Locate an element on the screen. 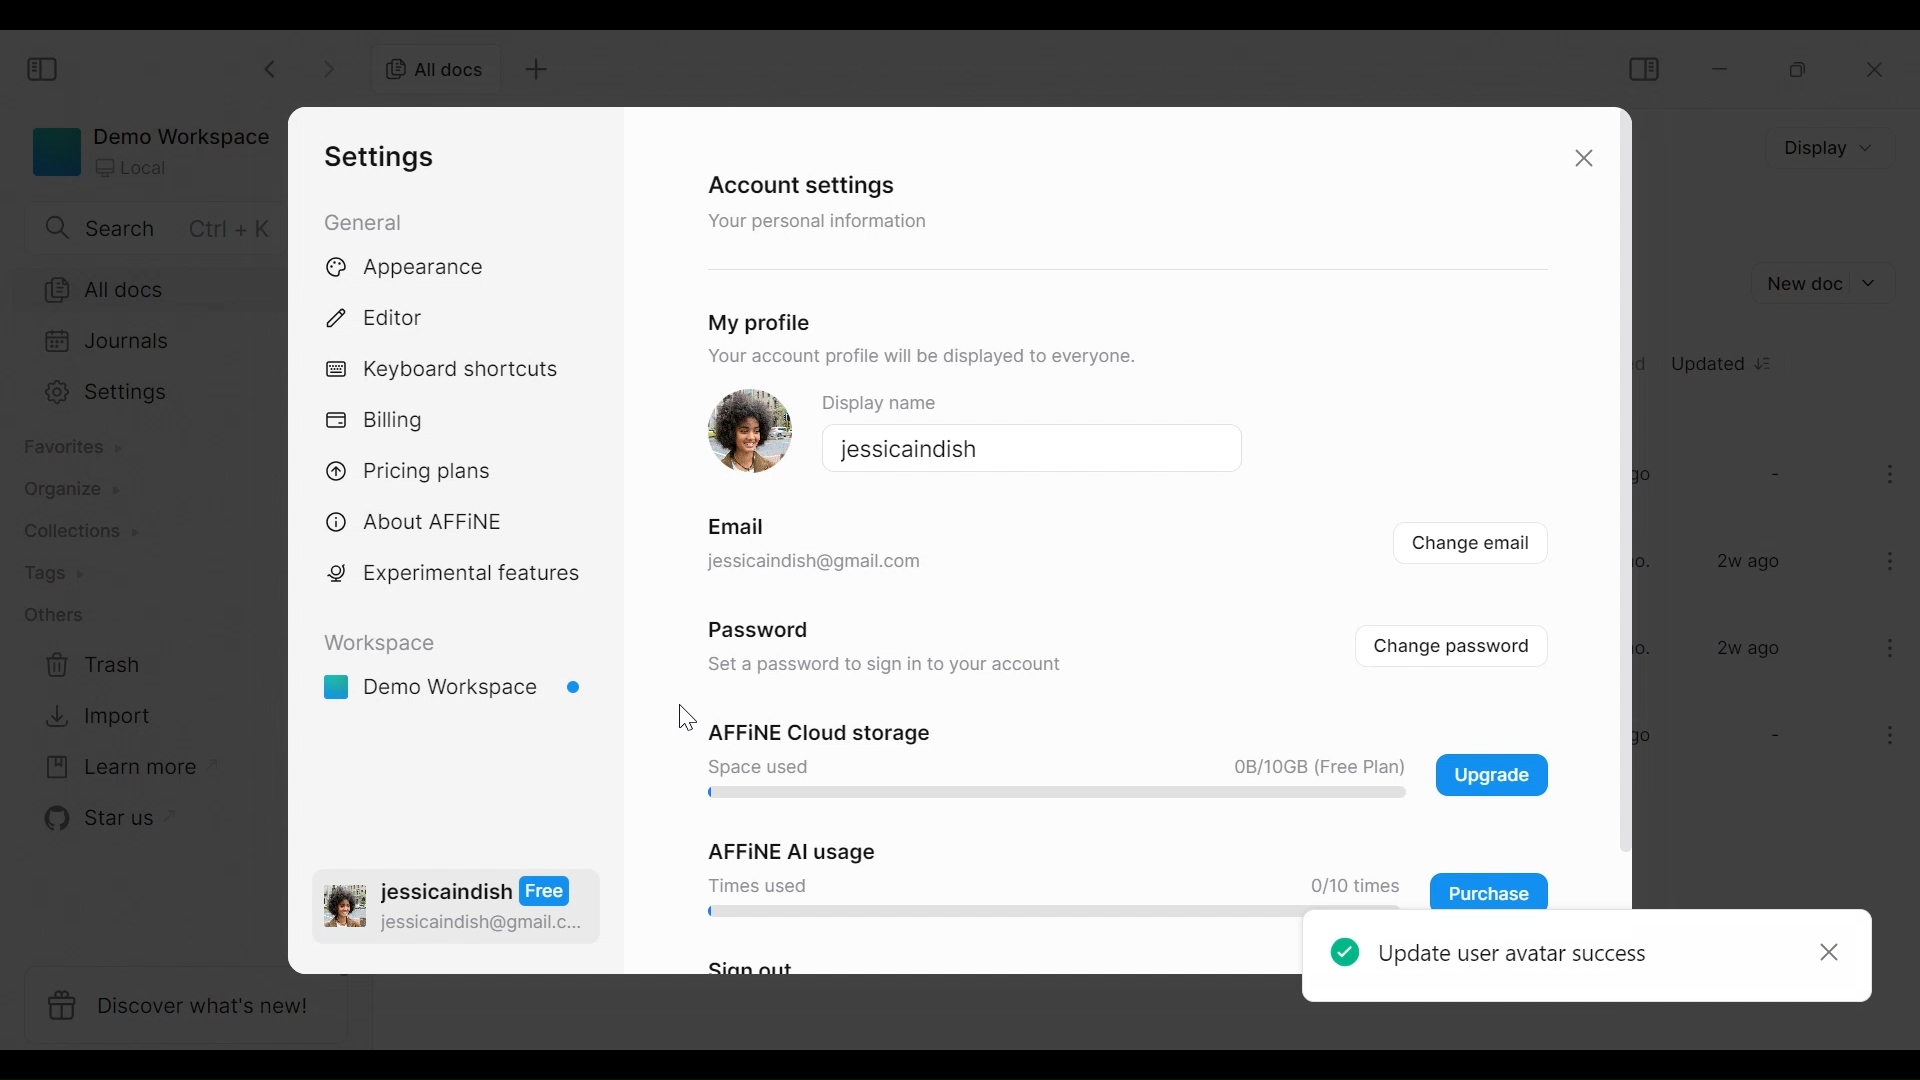 The height and width of the screenshot is (1080, 1920). AFFINE Cloud storage is located at coordinates (818, 734).